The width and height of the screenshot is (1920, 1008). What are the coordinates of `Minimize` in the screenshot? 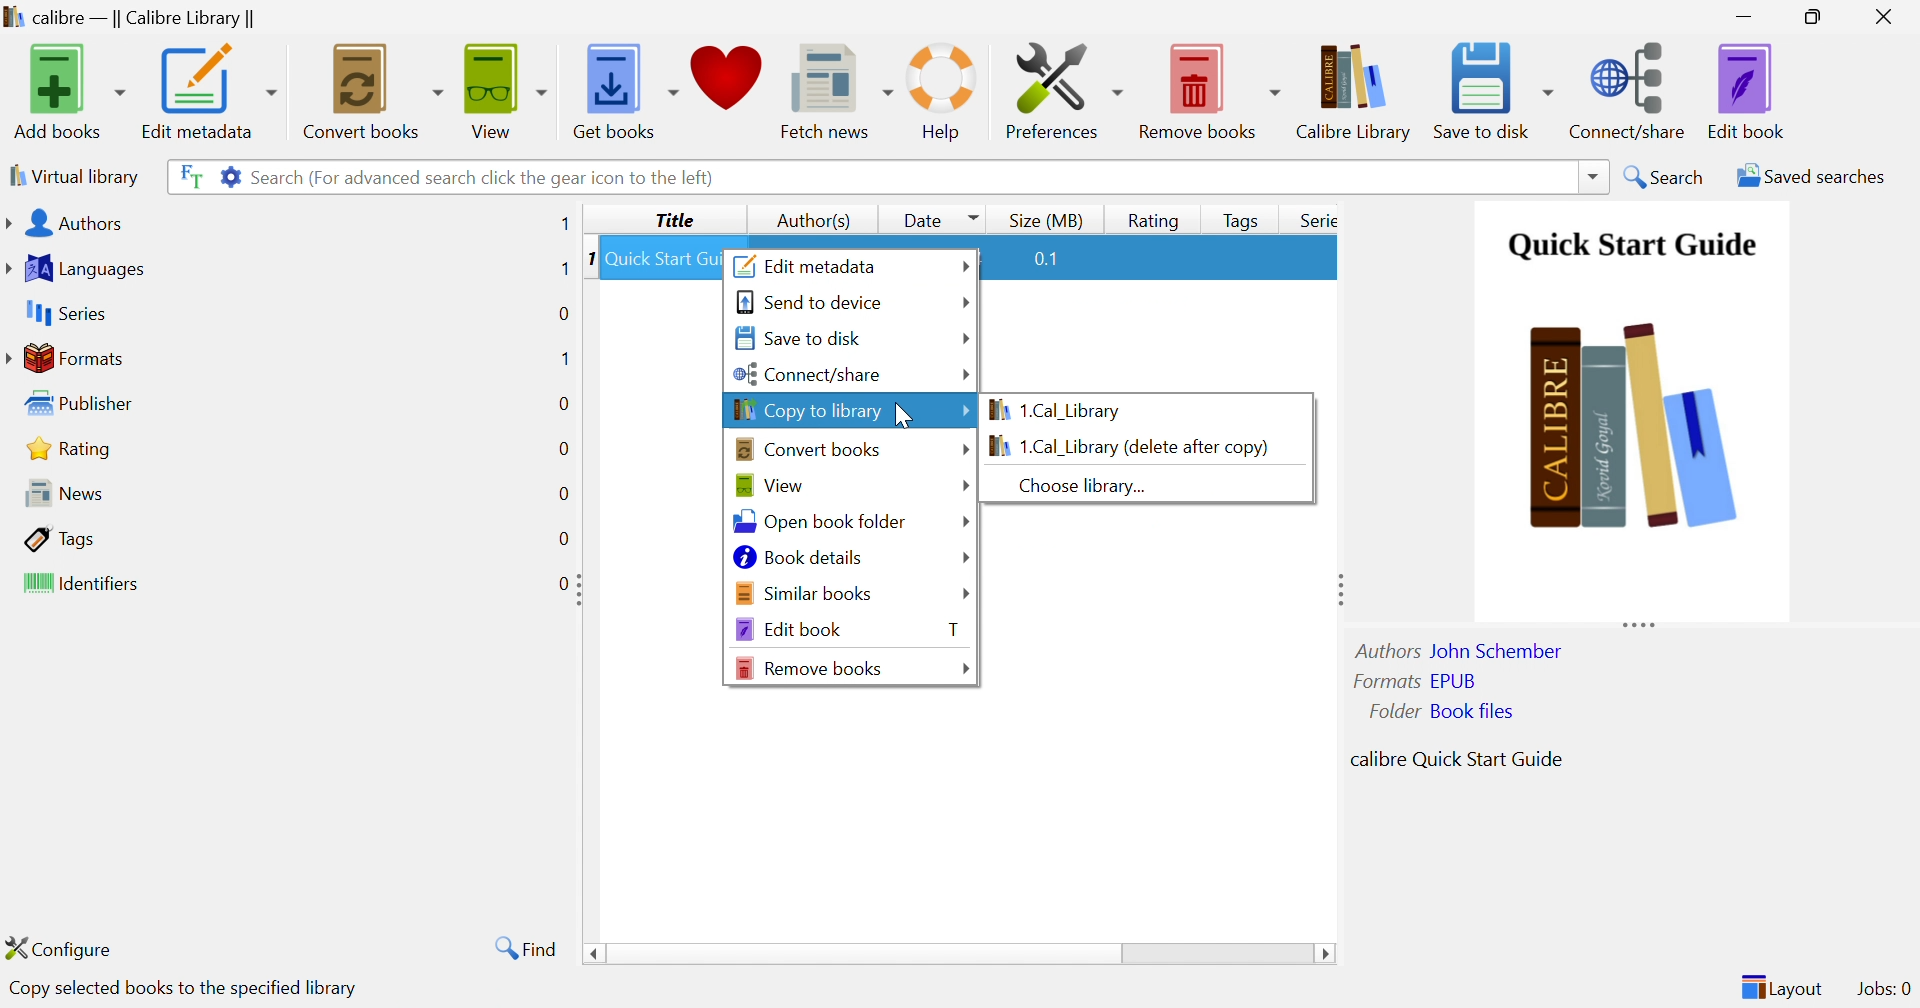 It's located at (1749, 14).